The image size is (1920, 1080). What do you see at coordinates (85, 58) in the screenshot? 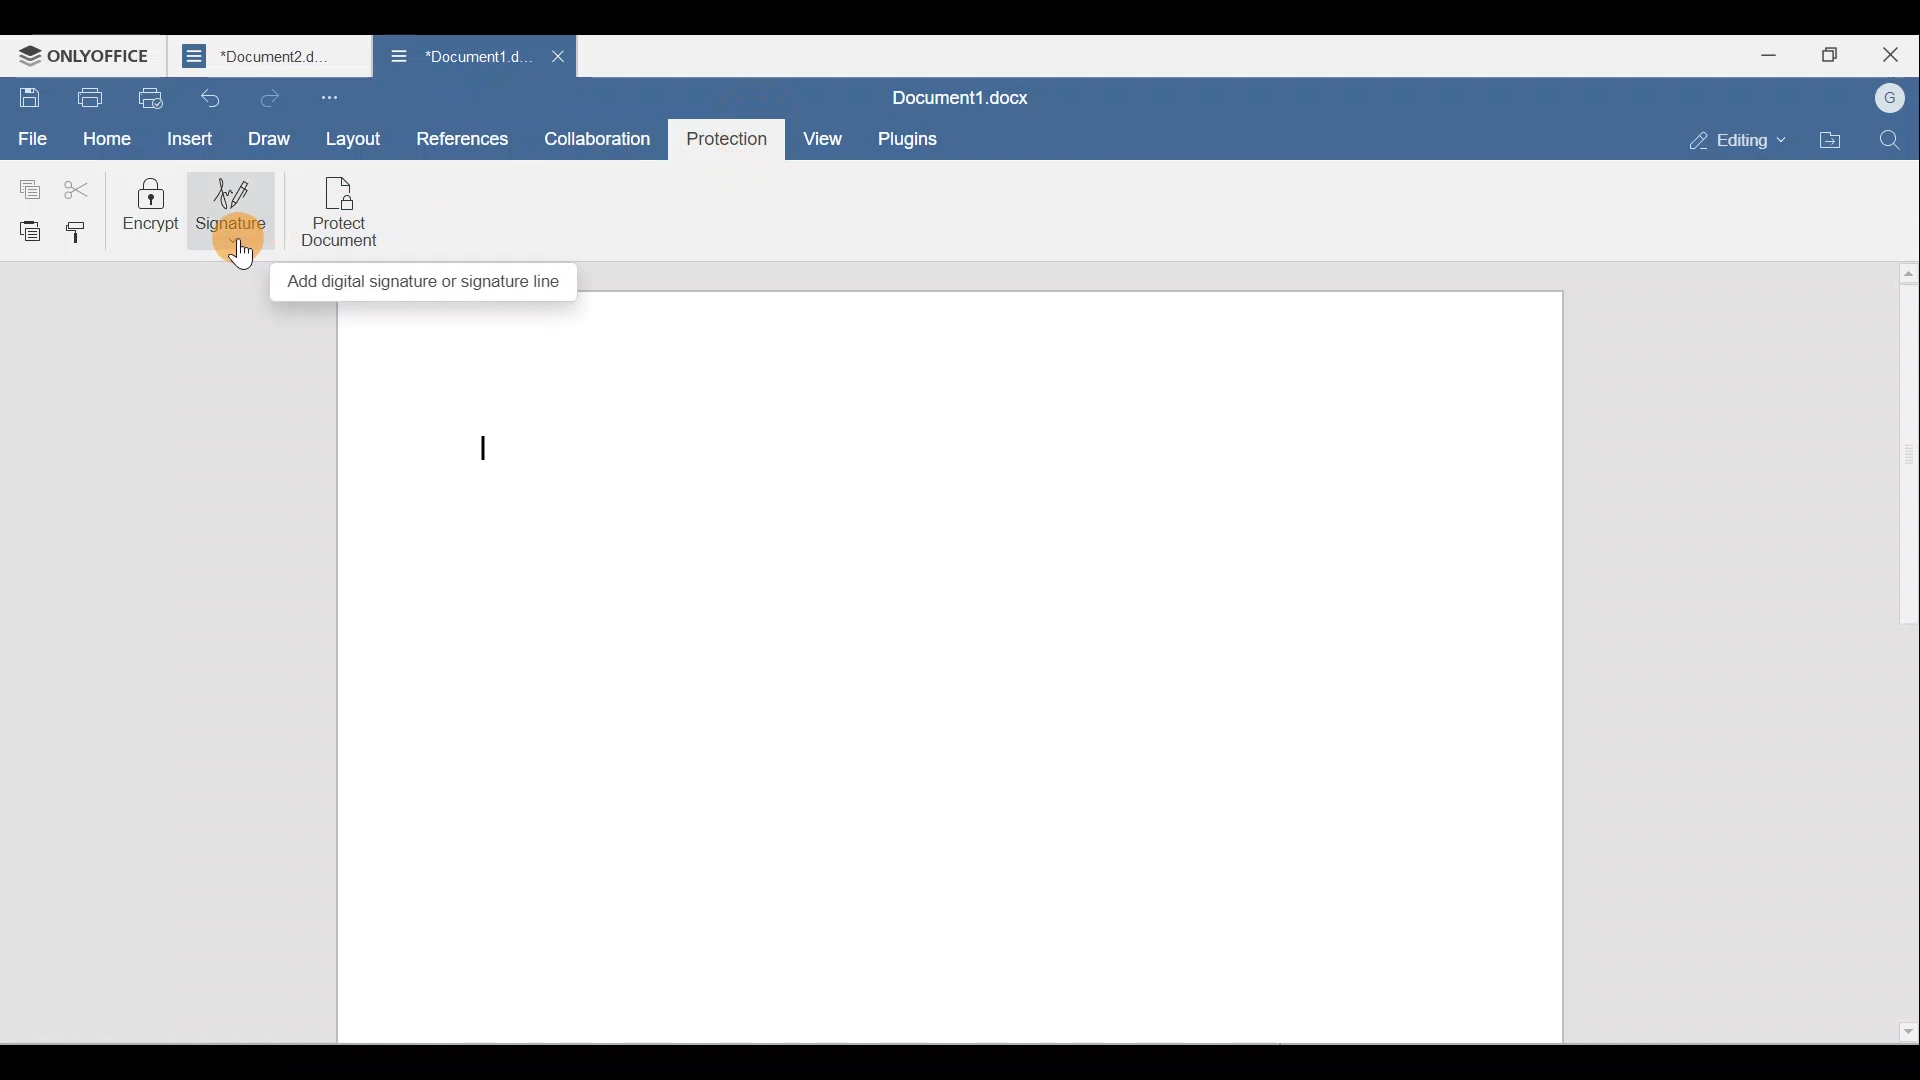
I see `ONLYOFFICE` at bounding box center [85, 58].